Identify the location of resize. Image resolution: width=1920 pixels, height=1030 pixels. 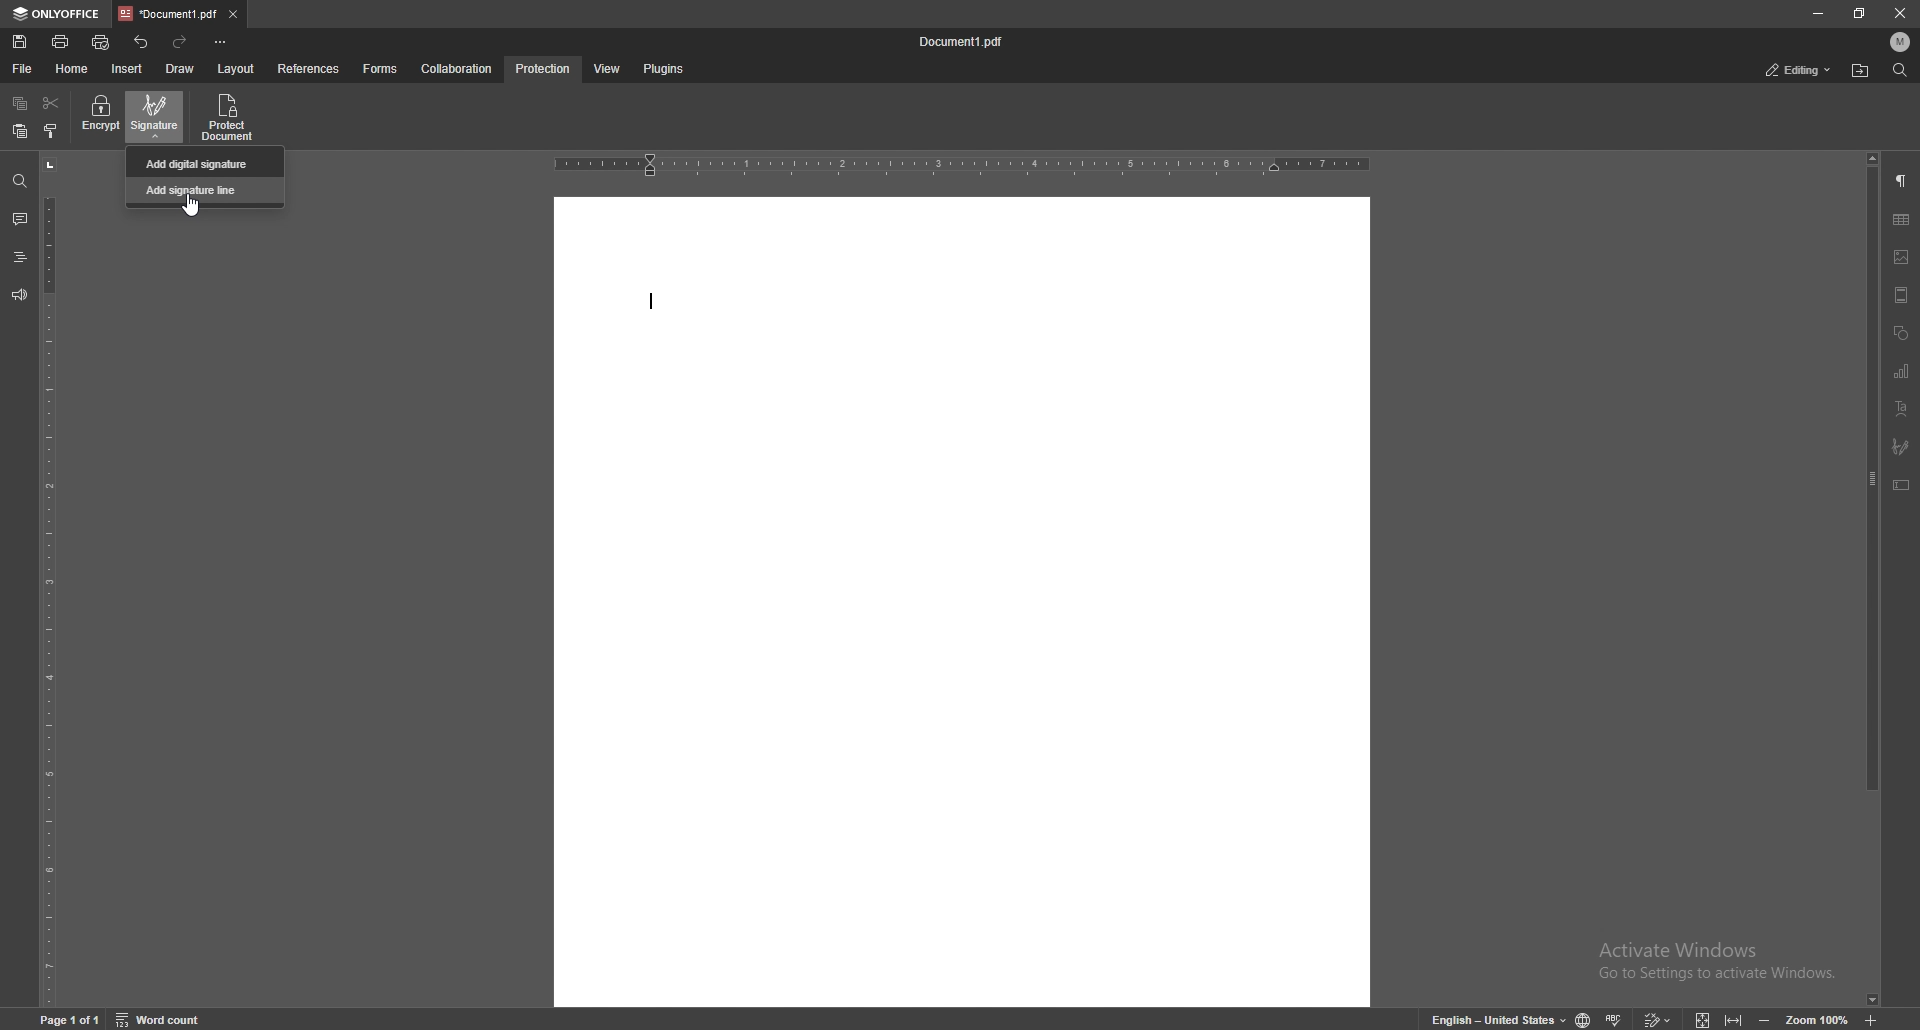
(1861, 13).